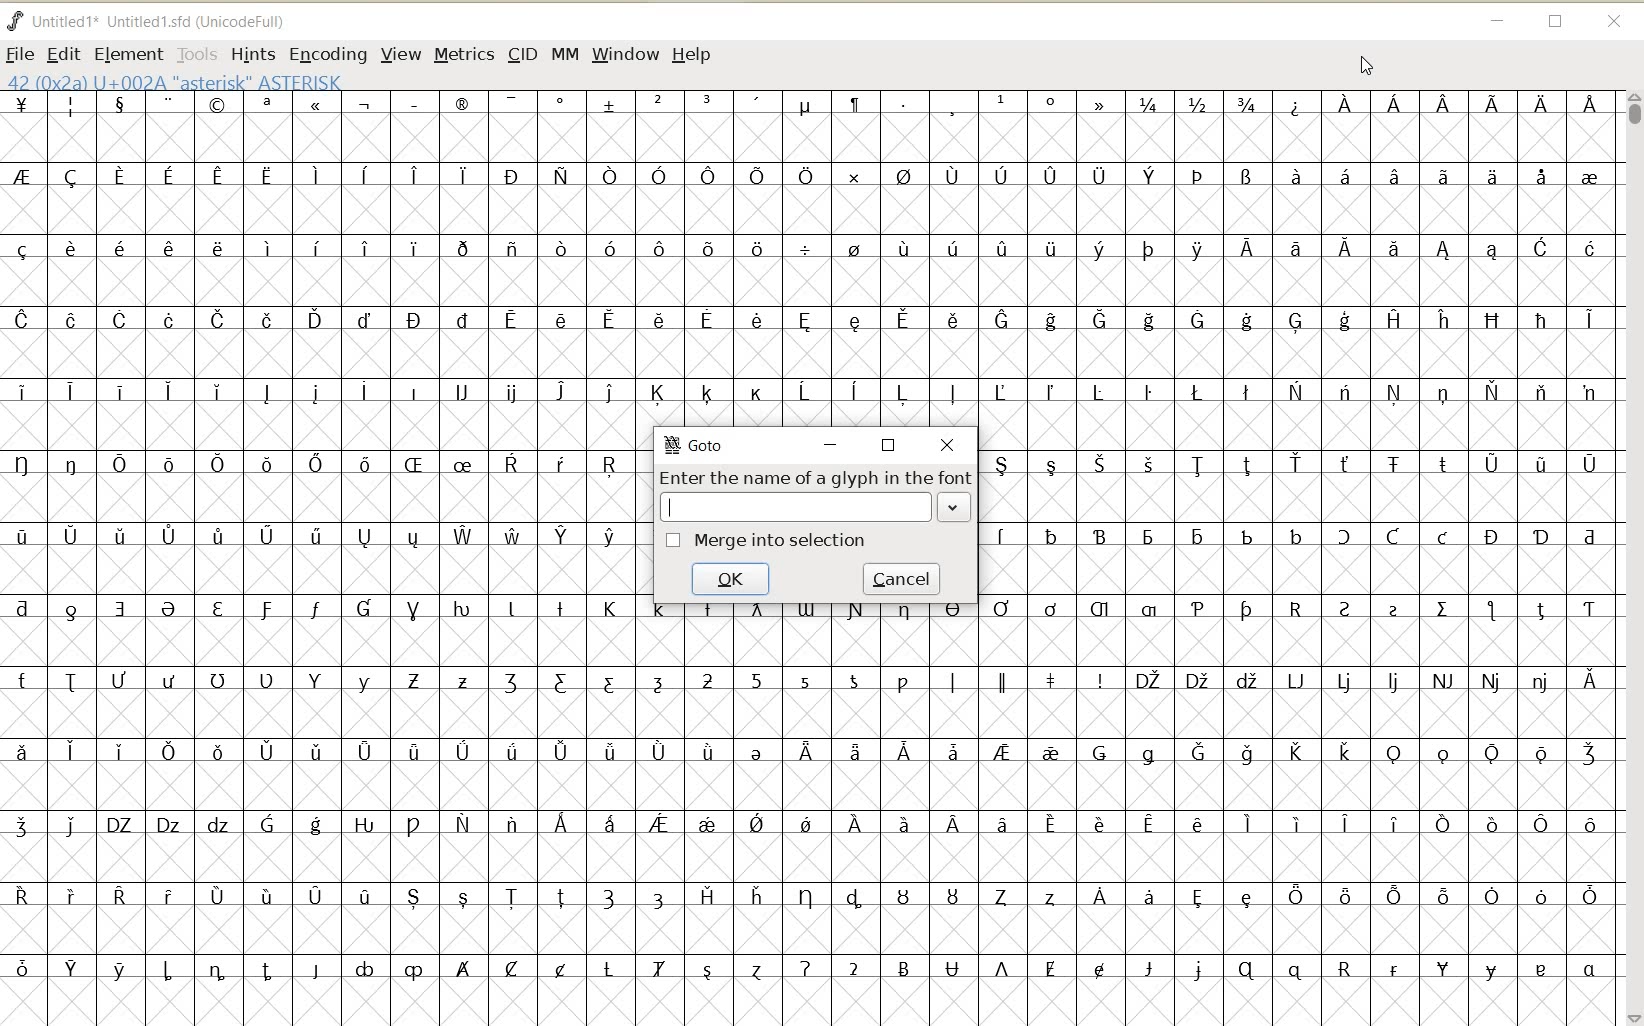 Image resolution: width=1644 pixels, height=1026 pixels. I want to click on CLOSE, so click(1613, 21).